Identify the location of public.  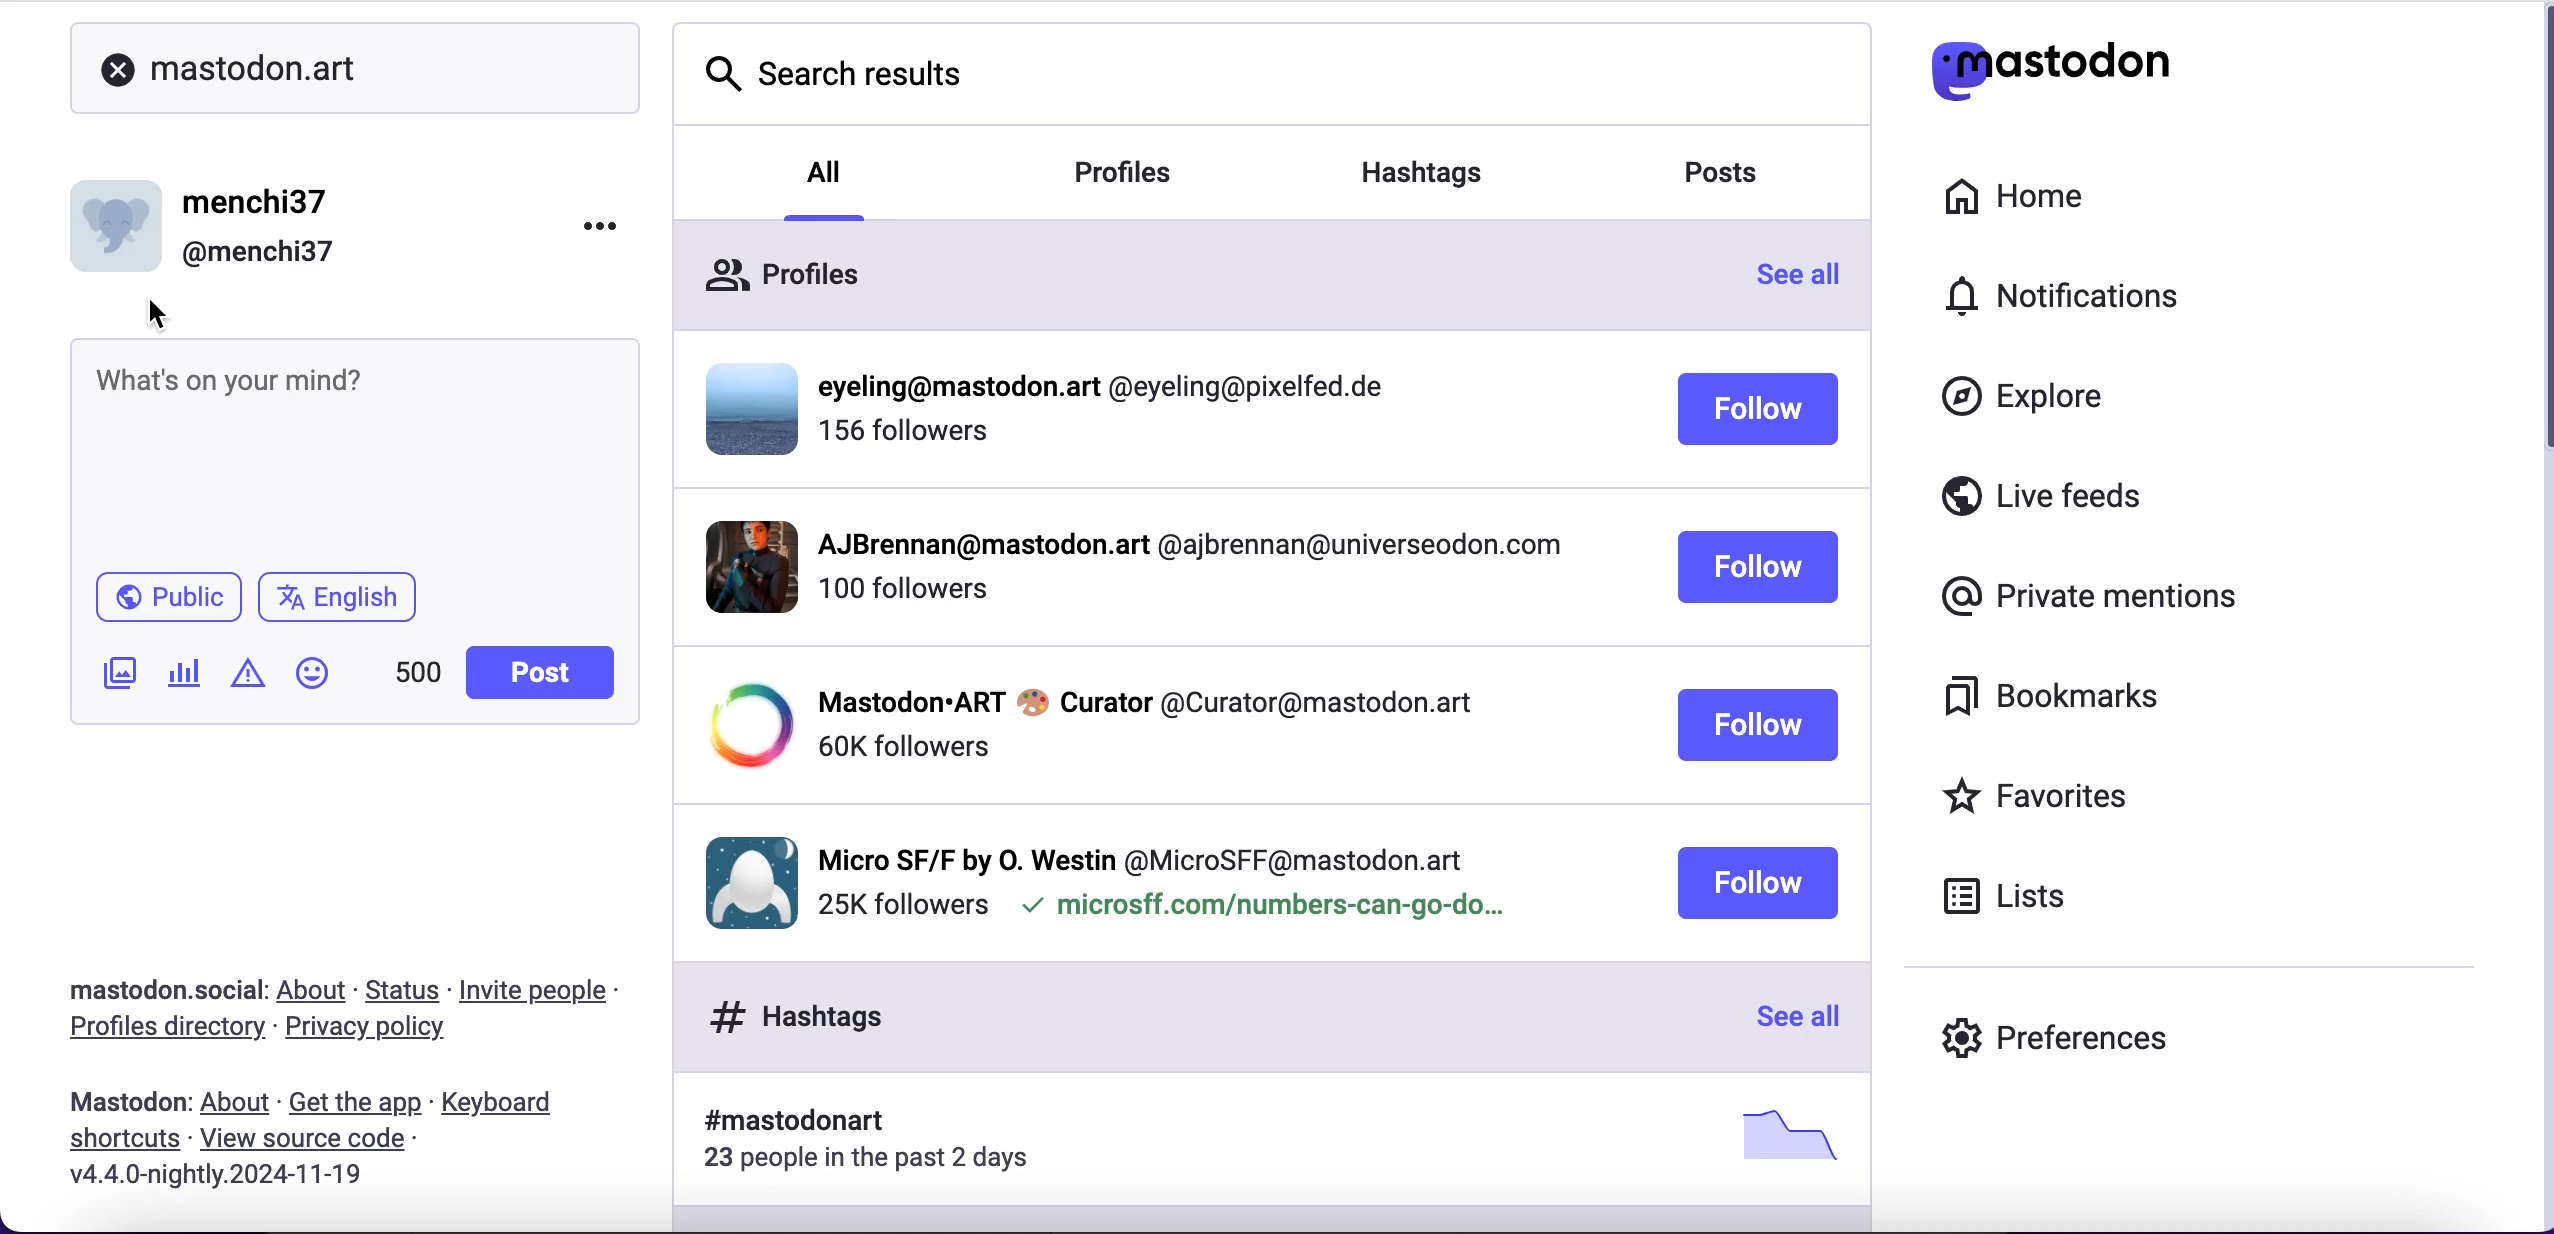
(168, 596).